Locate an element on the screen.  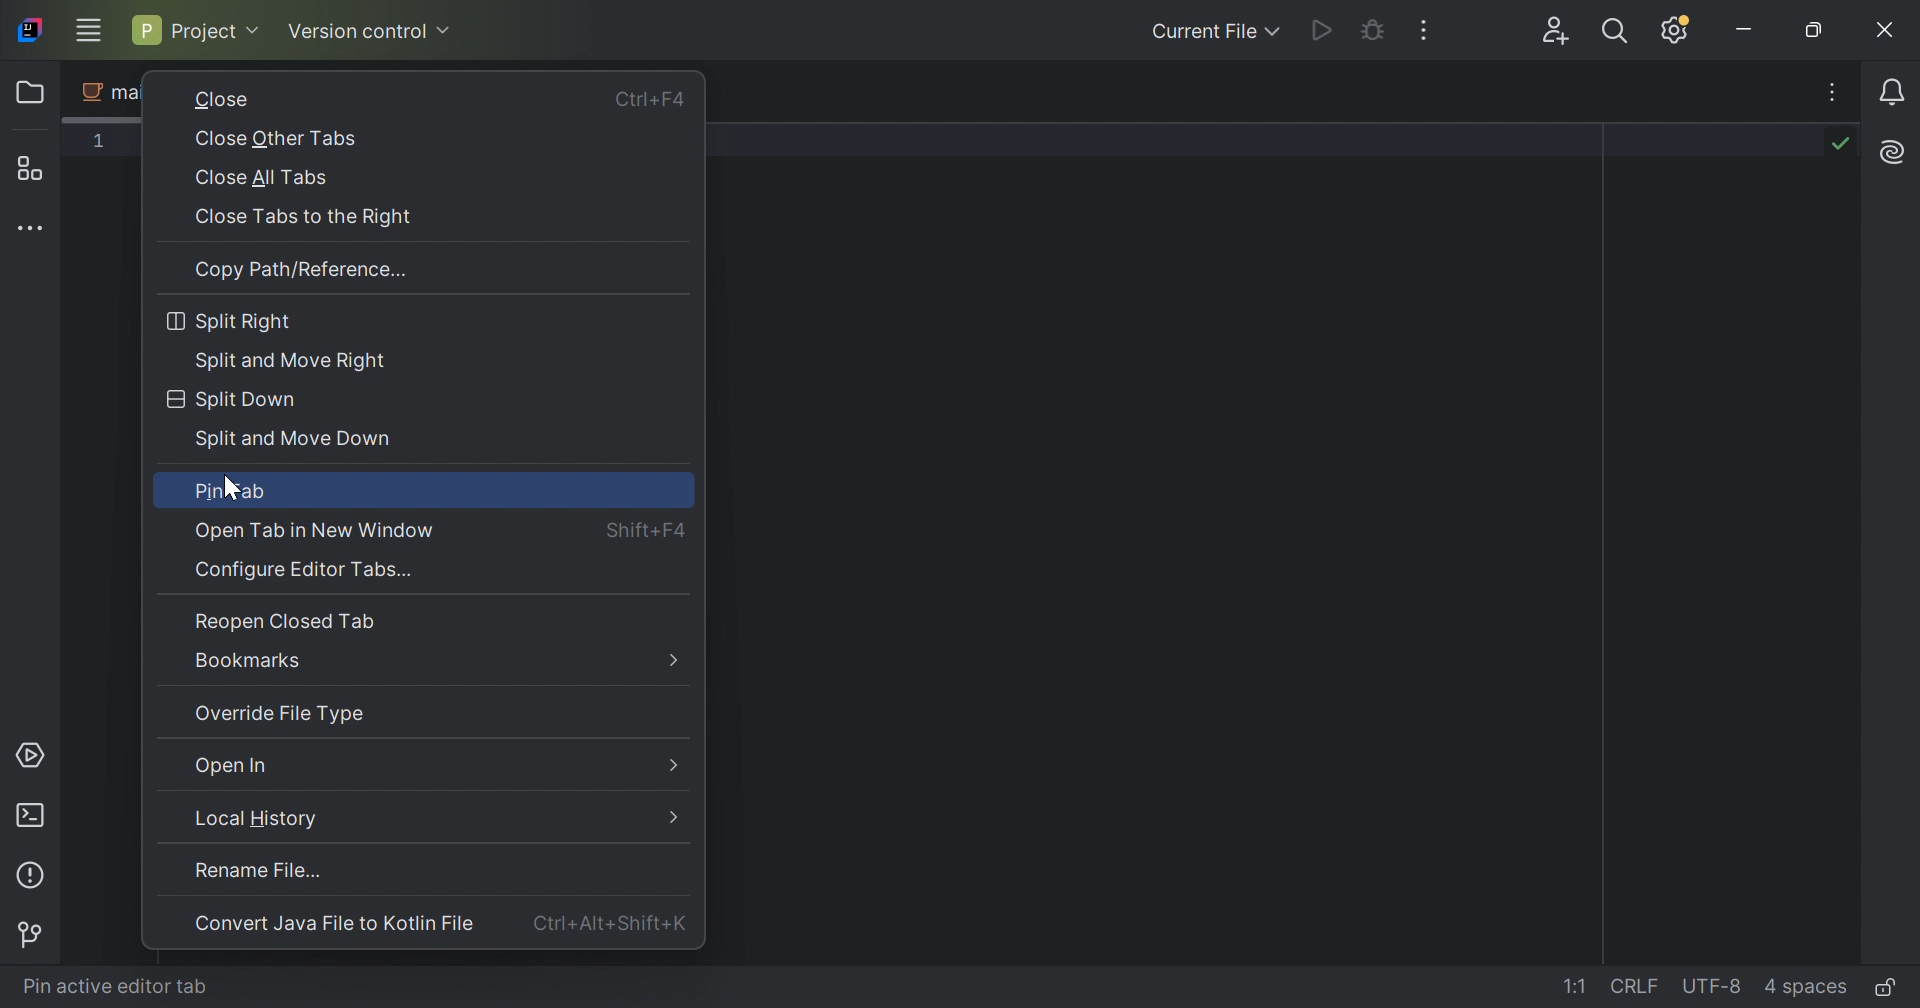
main2.java is located at coordinates (106, 91).